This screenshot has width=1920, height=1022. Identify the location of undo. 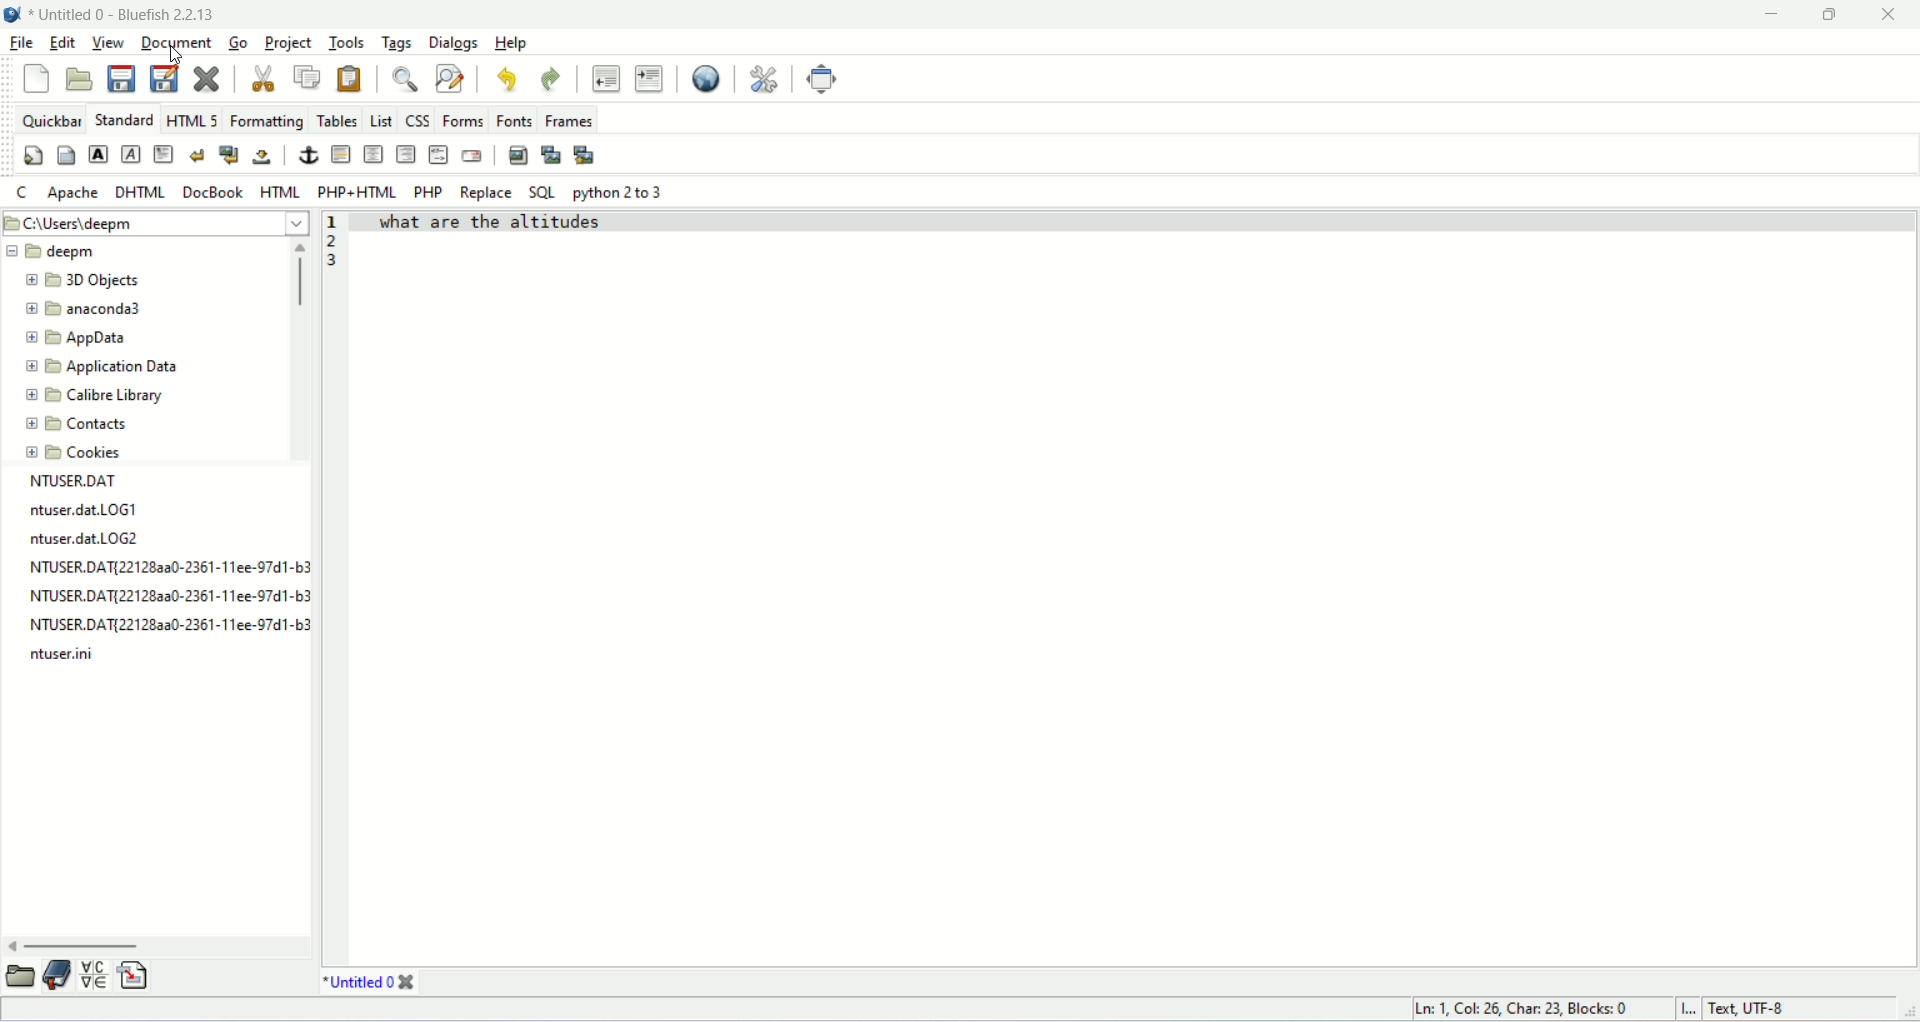
(508, 77).